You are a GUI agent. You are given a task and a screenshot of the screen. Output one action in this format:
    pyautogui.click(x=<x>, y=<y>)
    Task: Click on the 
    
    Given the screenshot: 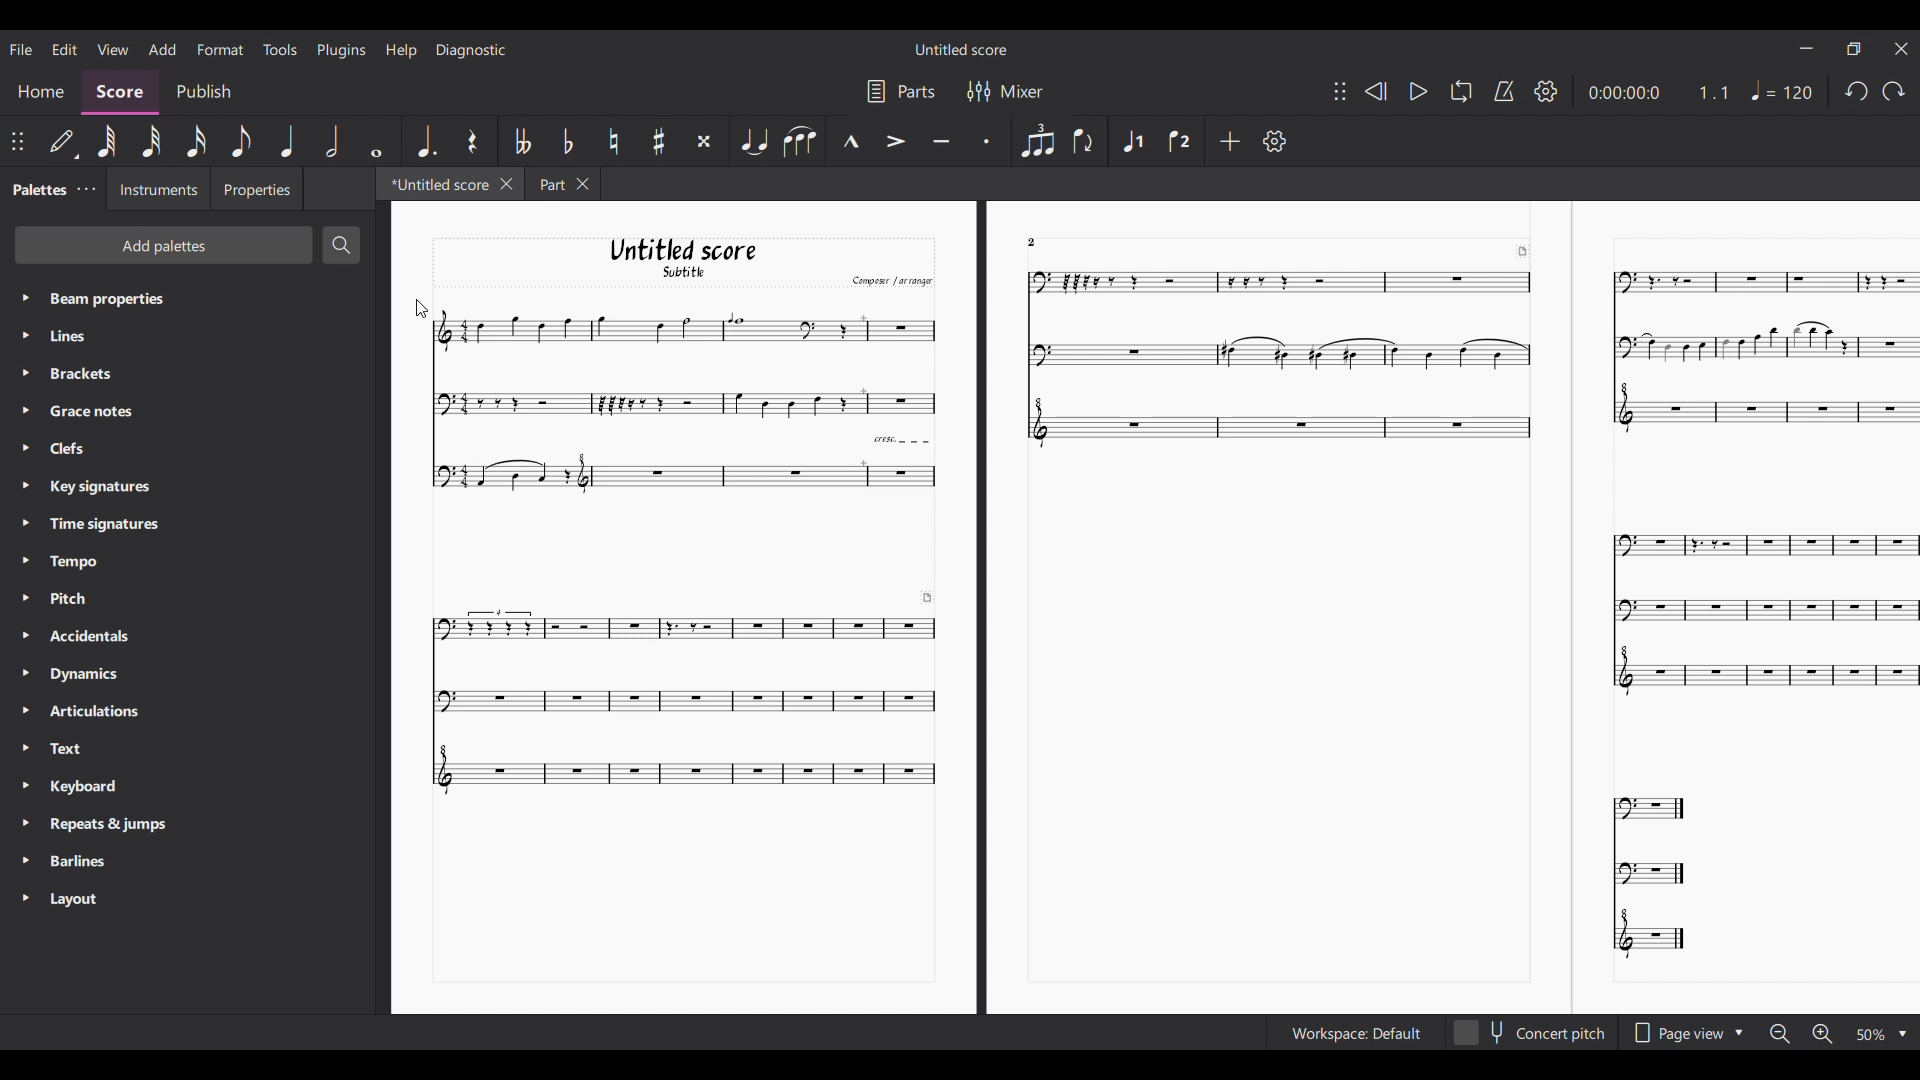 What is the action you would take?
    pyautogui.click(x=1649, y=871)
    